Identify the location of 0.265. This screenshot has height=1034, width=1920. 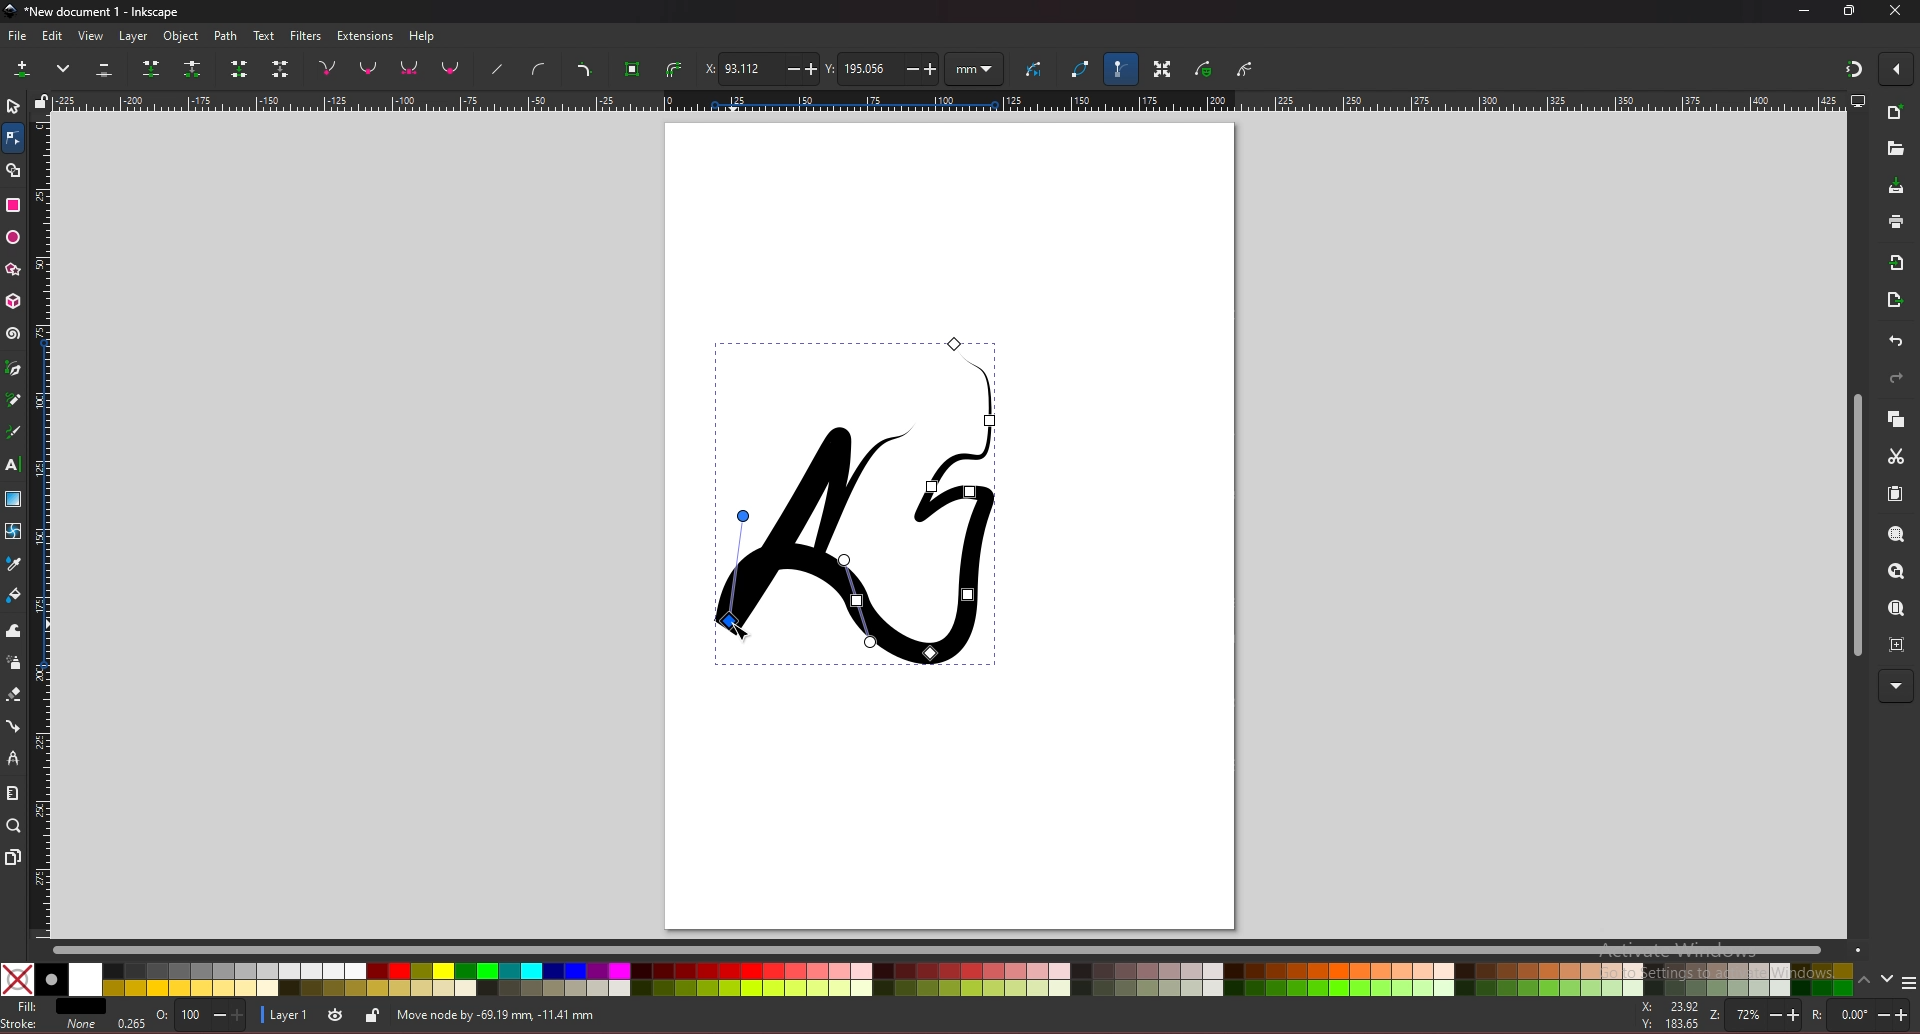
(126, 1022).